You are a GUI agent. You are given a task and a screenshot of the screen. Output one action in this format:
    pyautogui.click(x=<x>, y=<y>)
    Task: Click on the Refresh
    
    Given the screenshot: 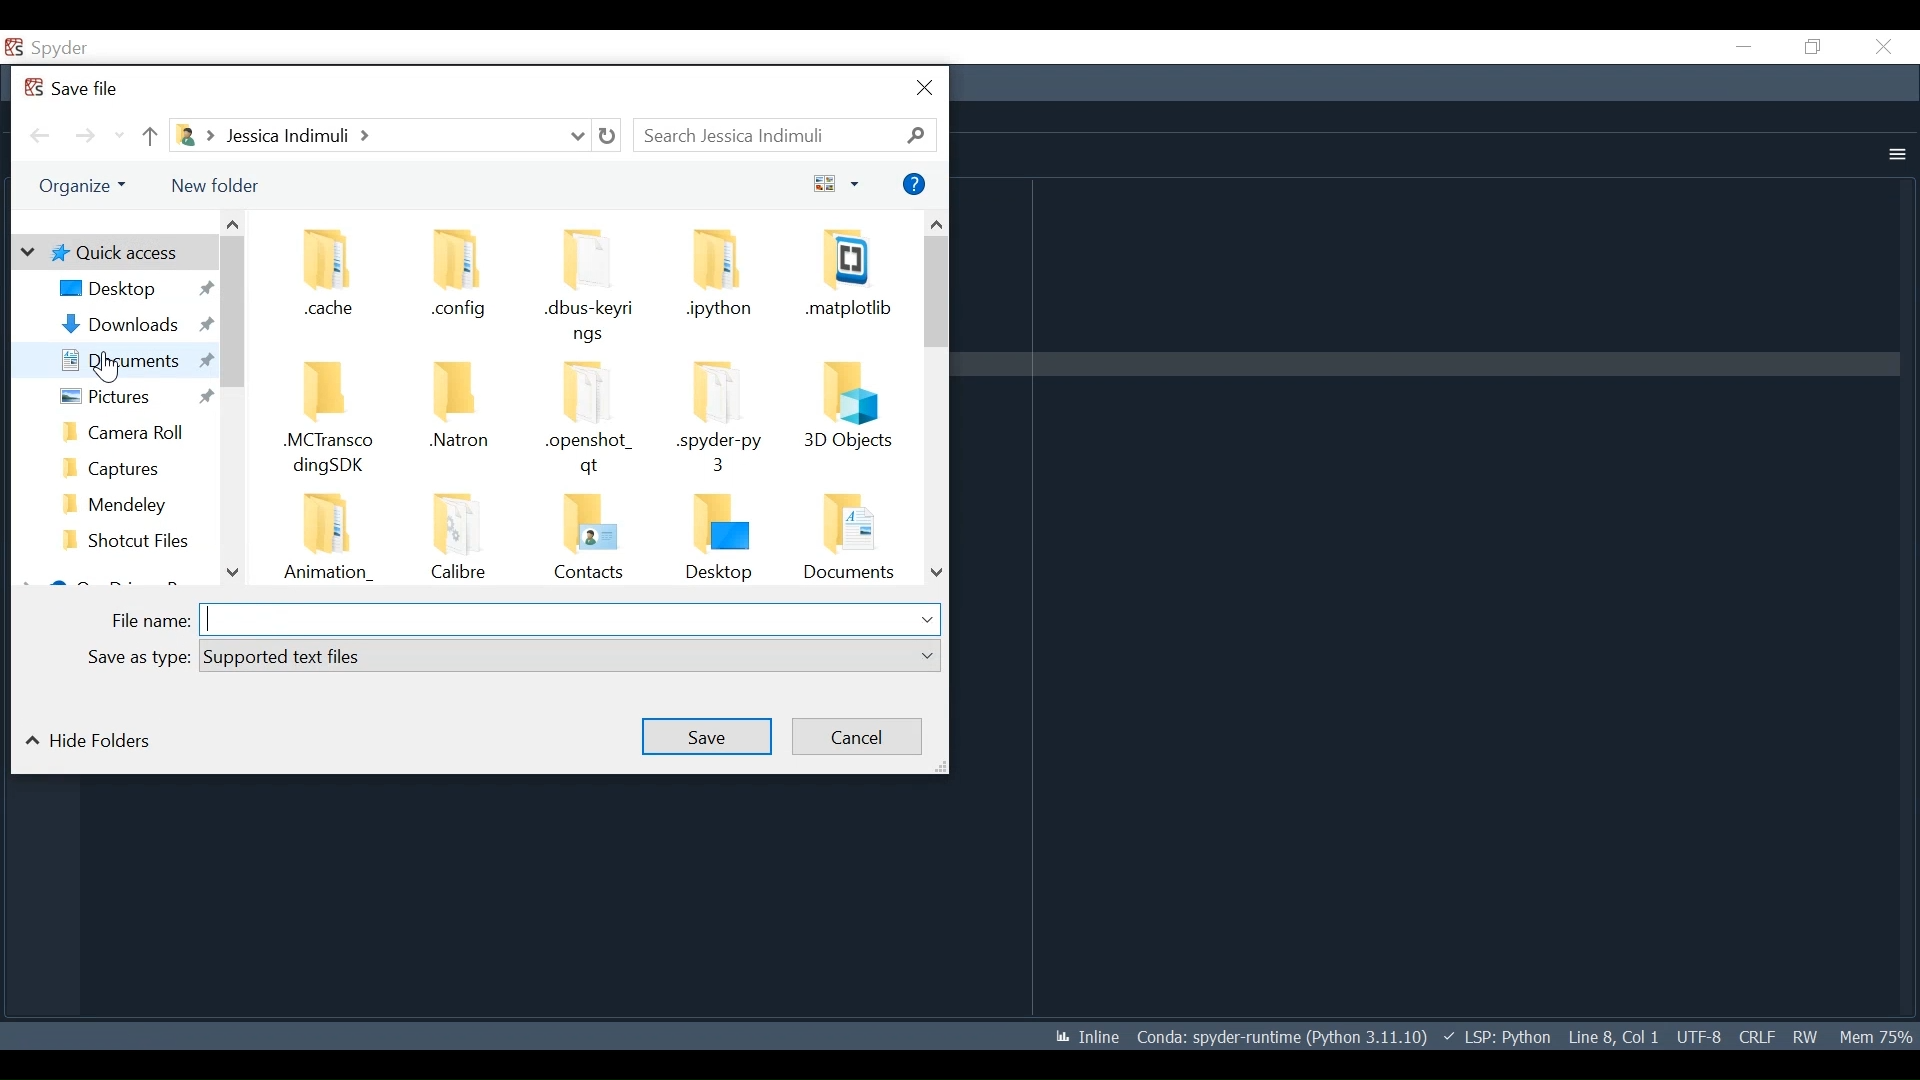 What is the action you would take?
    pyautogui.click(x=607, y=136)
    